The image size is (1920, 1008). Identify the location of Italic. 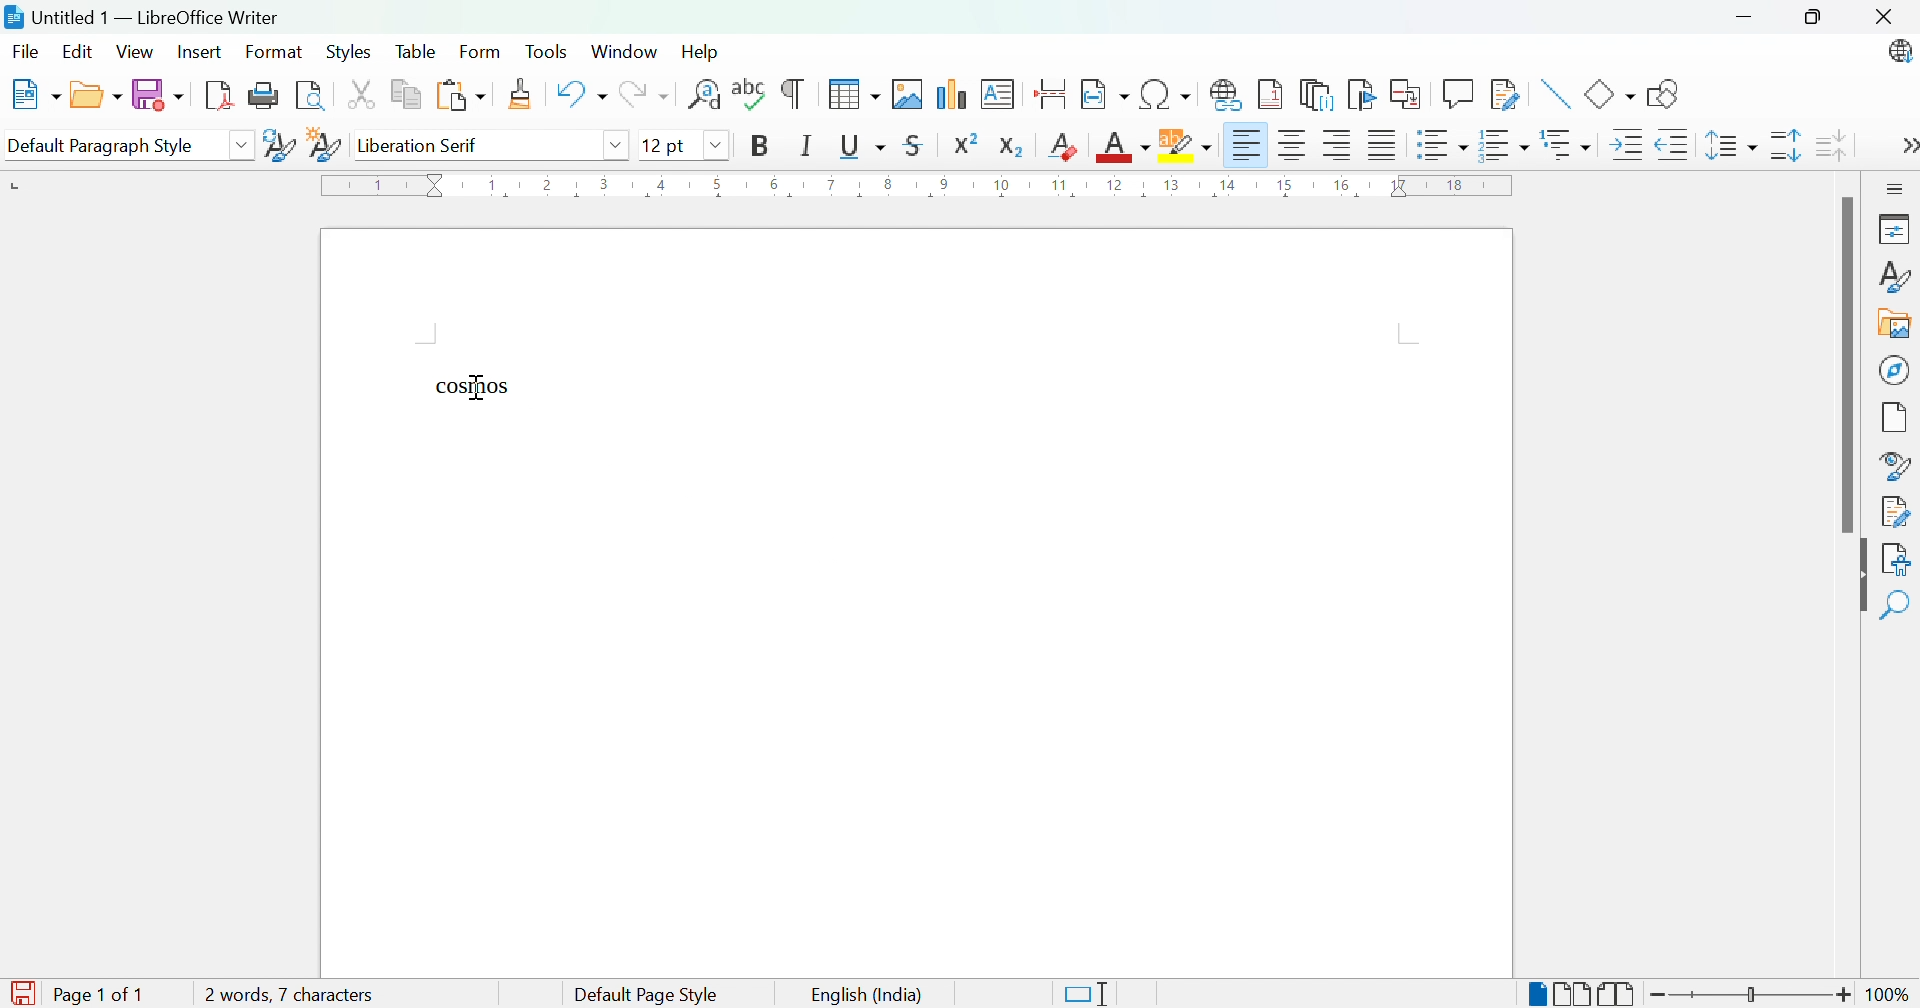
(808, 145).